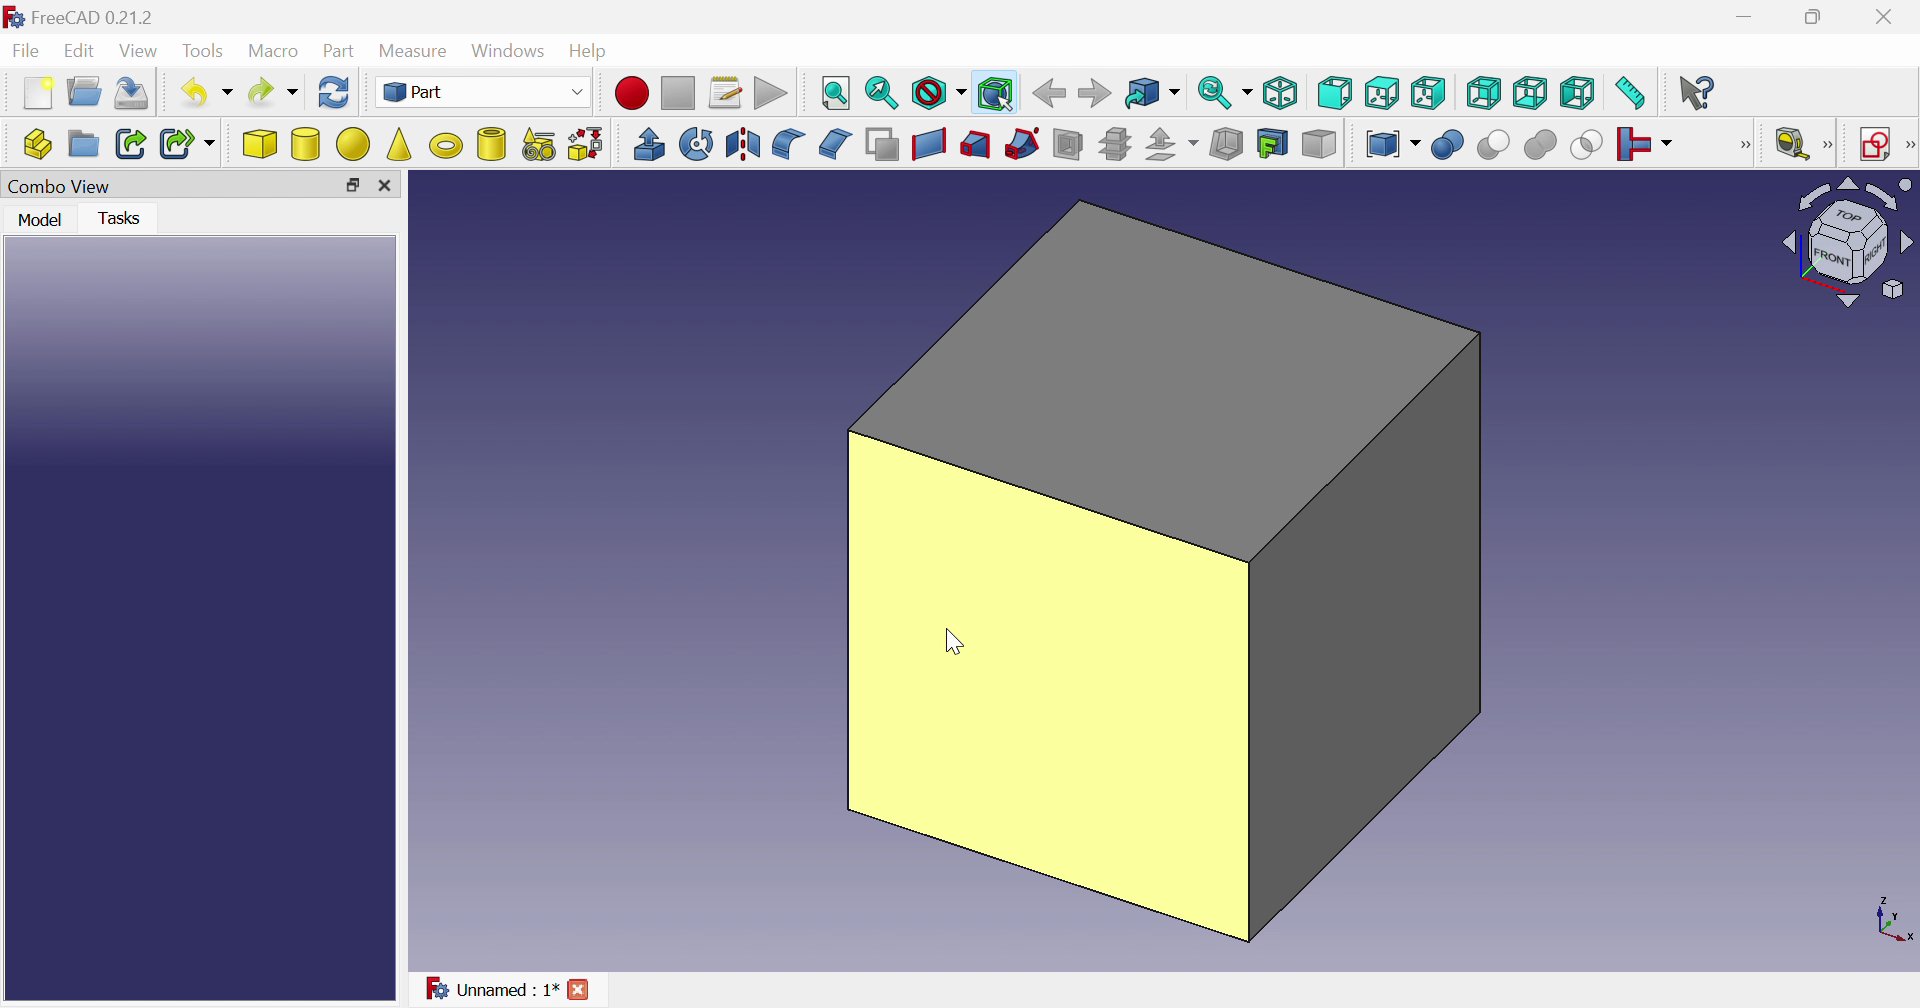  Describe the element at coordinates (1392, 143) in the screenshot. I see `Compound tools` at that location.